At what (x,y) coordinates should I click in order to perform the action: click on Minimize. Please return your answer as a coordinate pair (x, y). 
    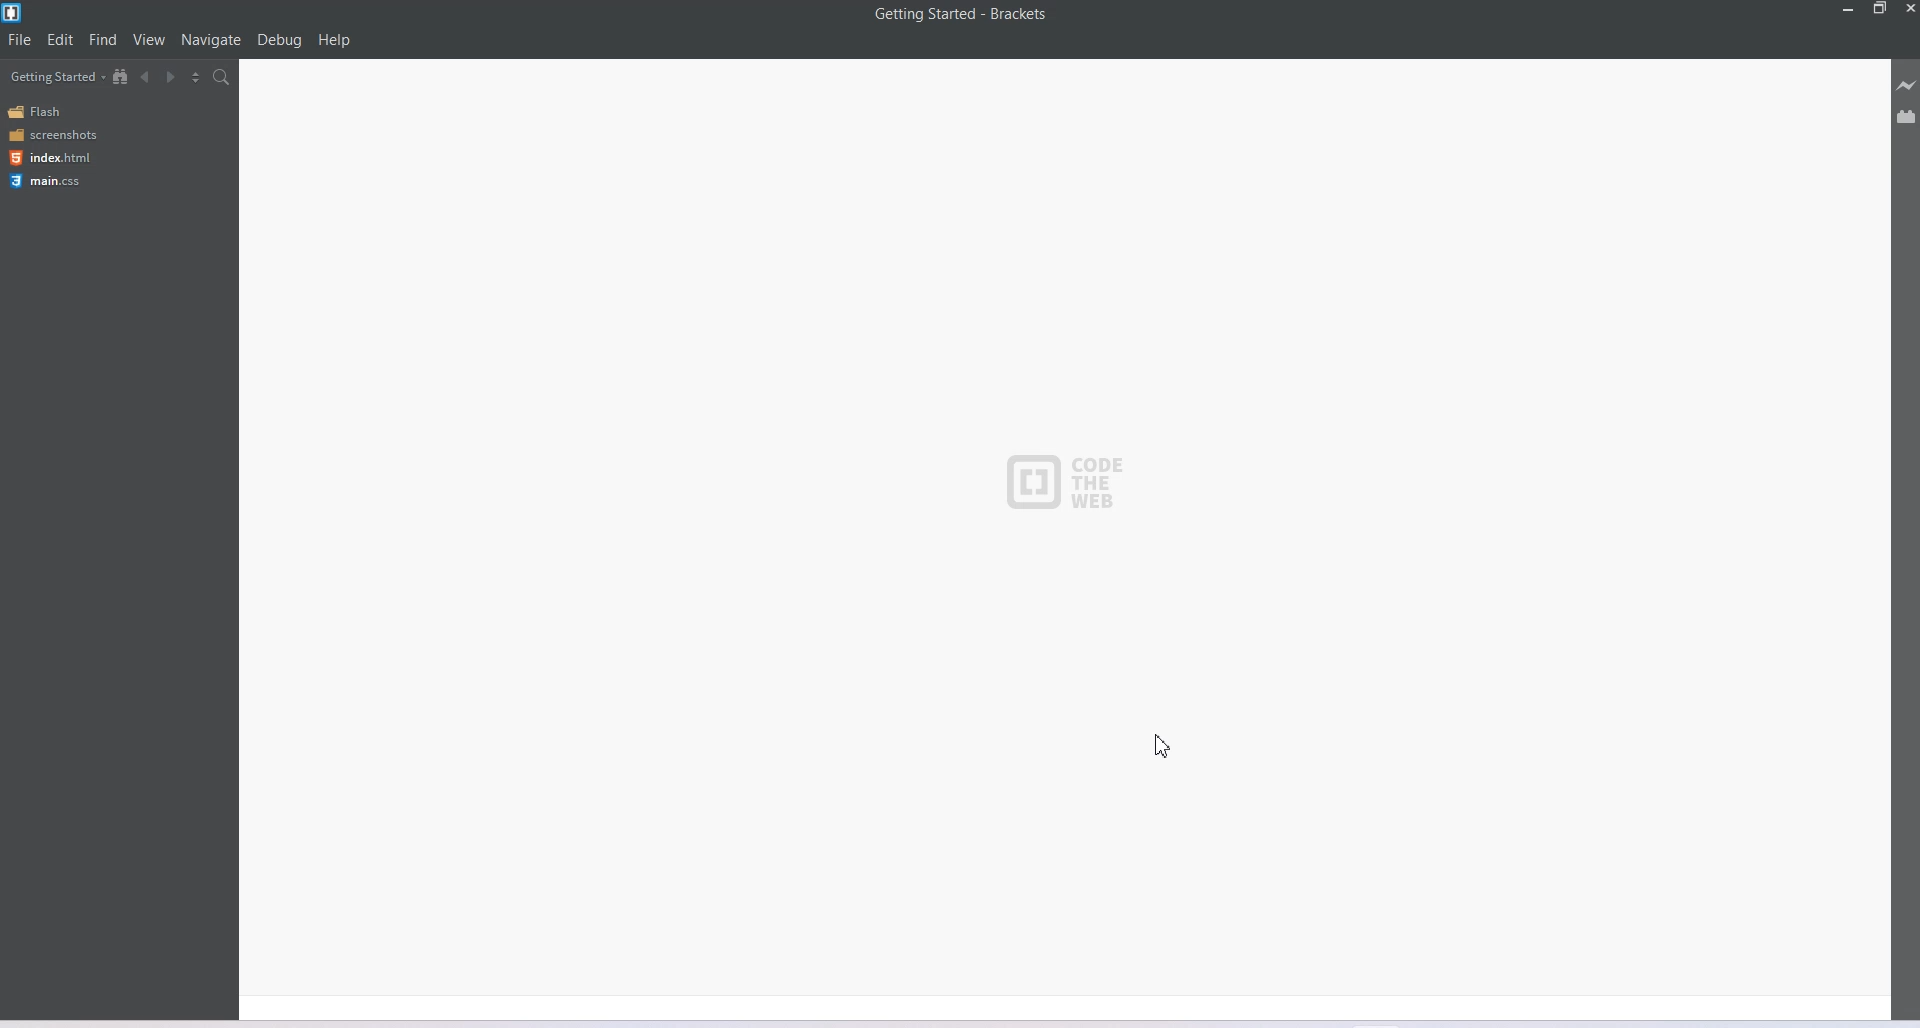
    Looking at the image, I should click on (1849, 9).